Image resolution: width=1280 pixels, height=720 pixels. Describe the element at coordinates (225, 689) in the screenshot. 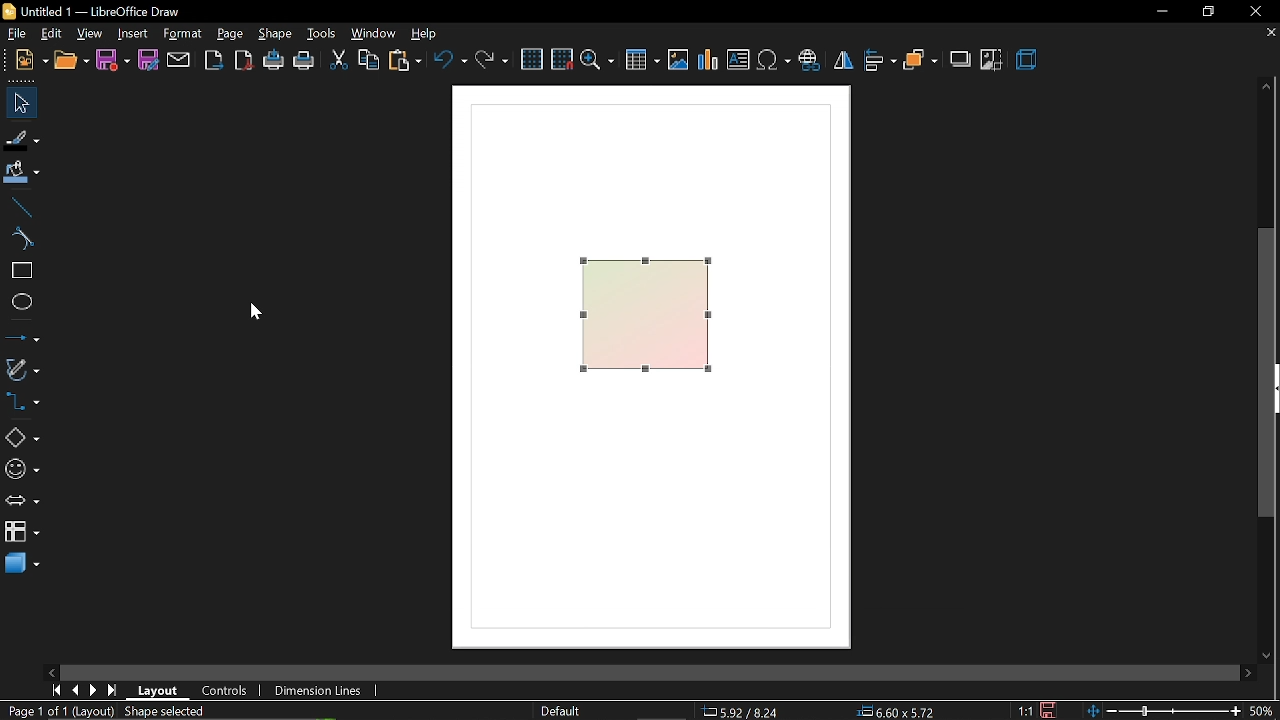

I see `controls` at that location.